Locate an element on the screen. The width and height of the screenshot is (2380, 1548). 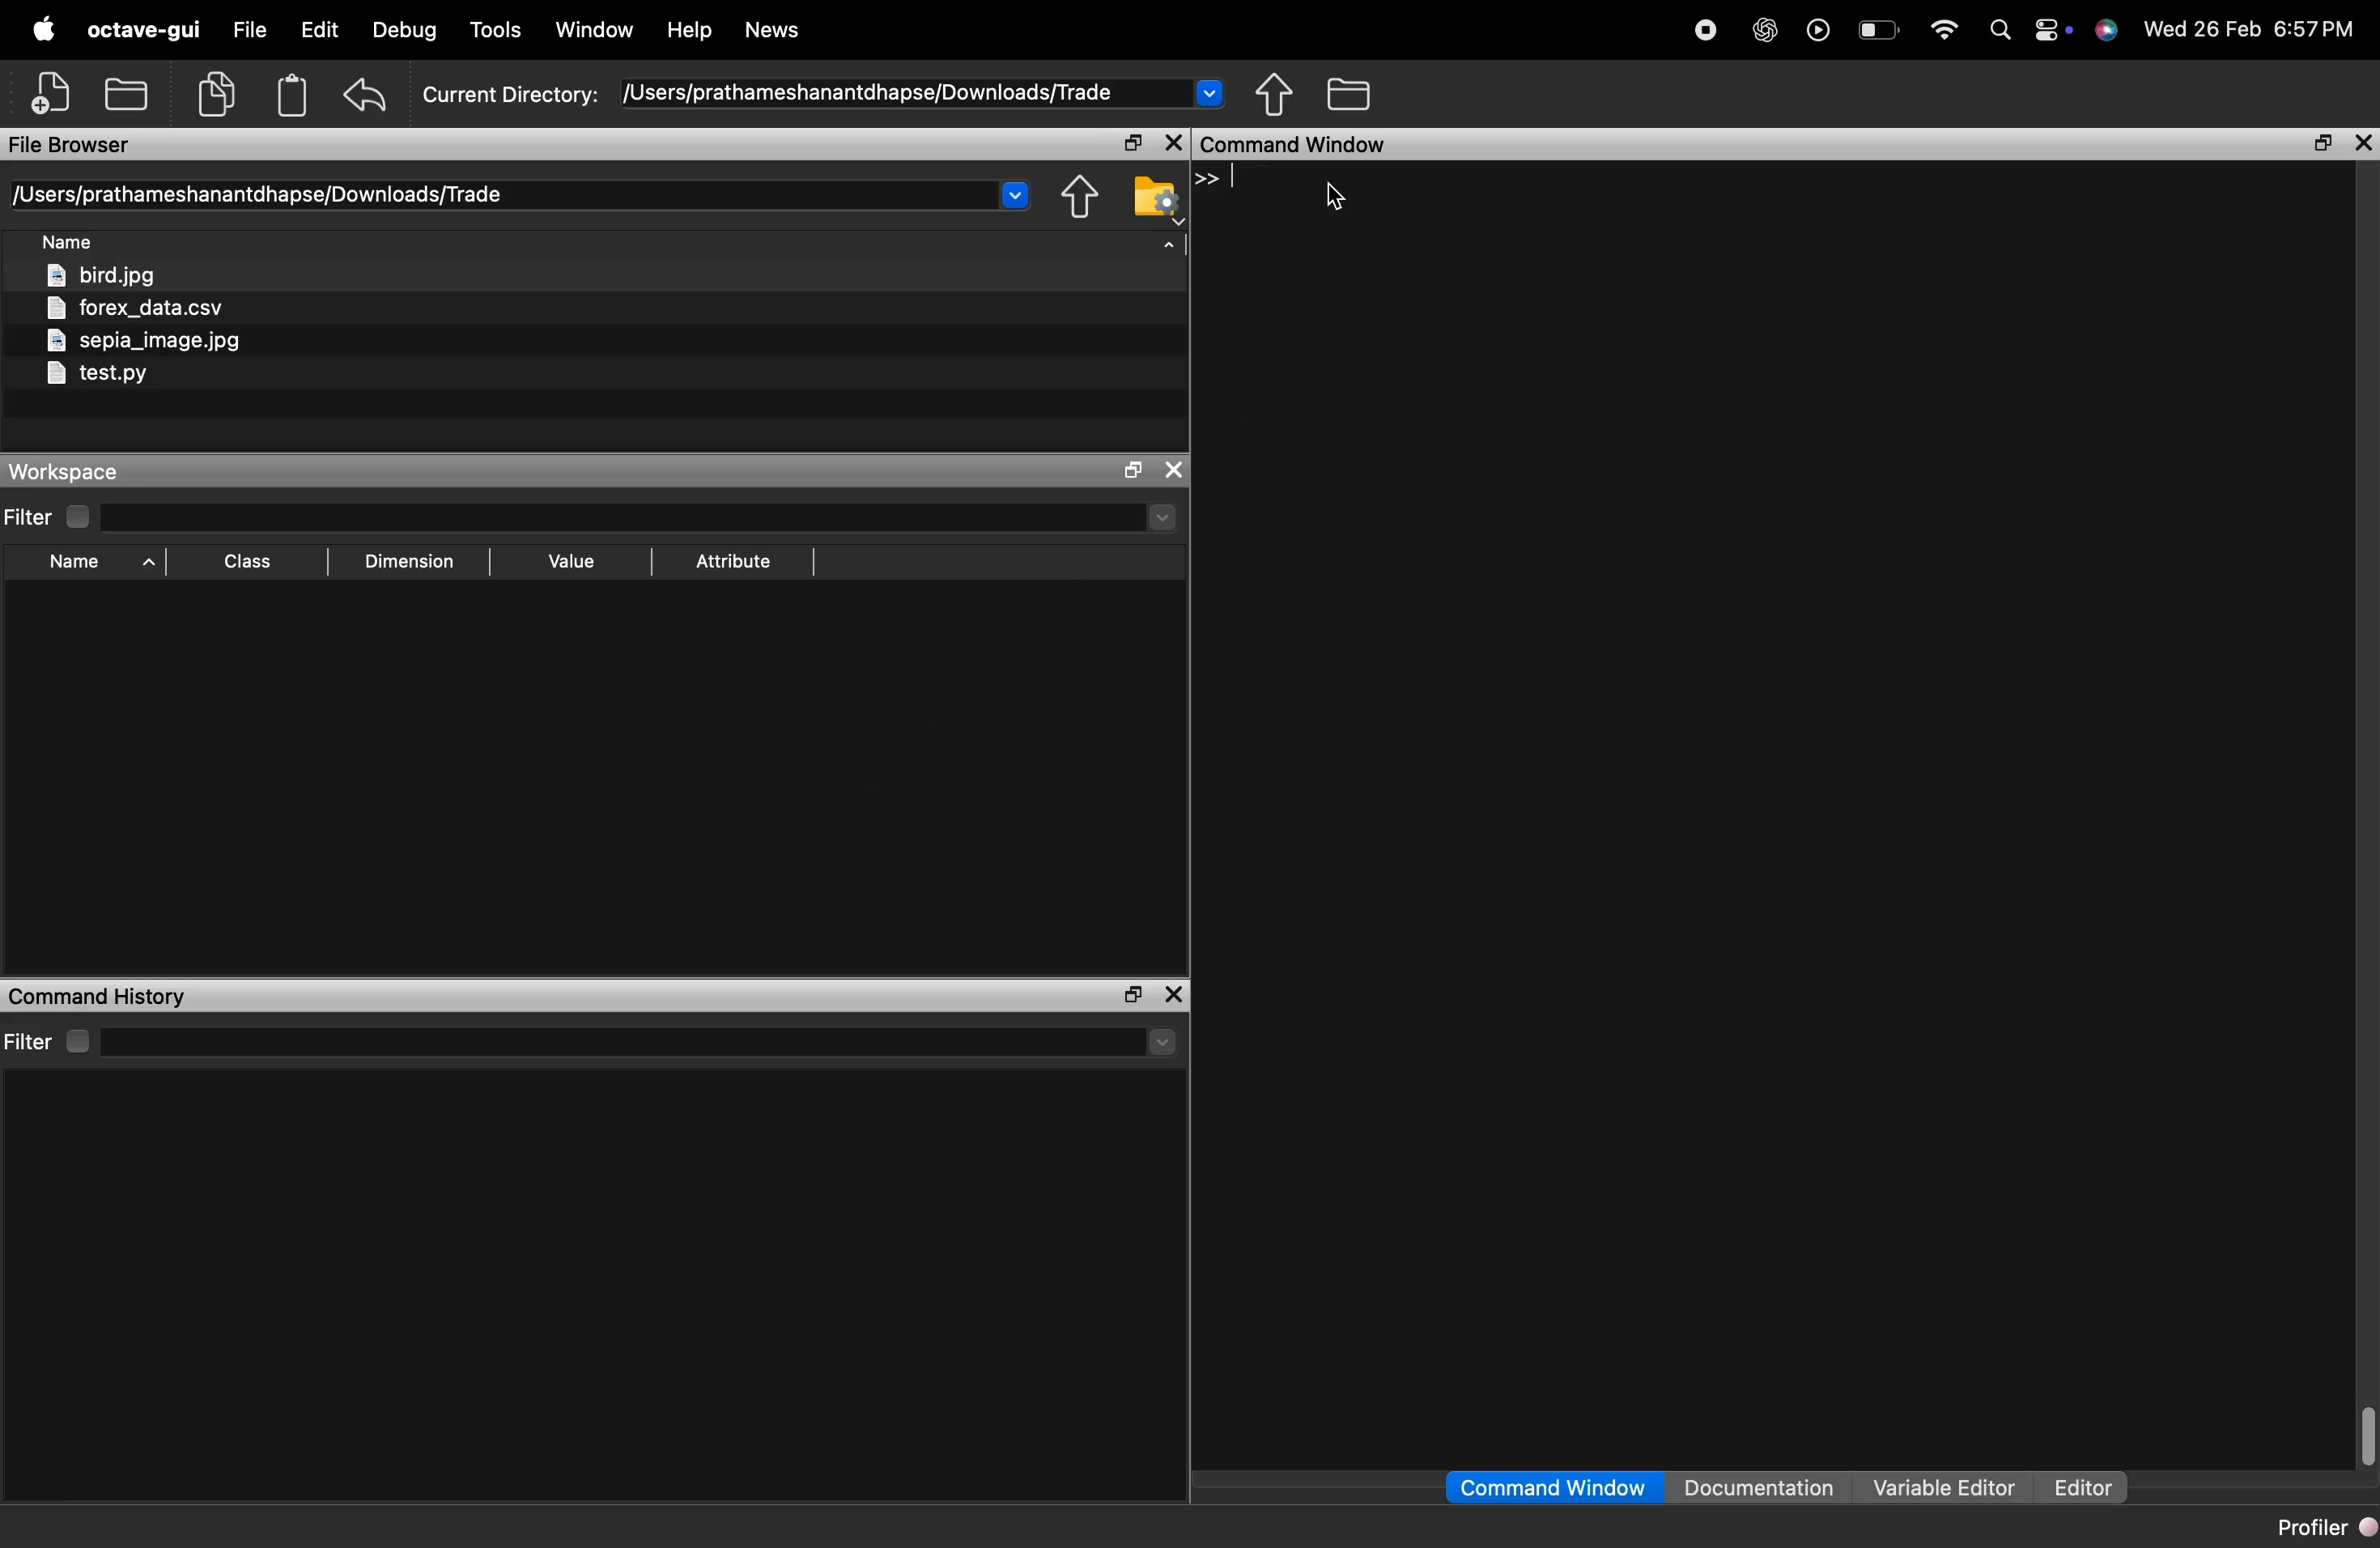
search is located at coordinates (2003, 32).